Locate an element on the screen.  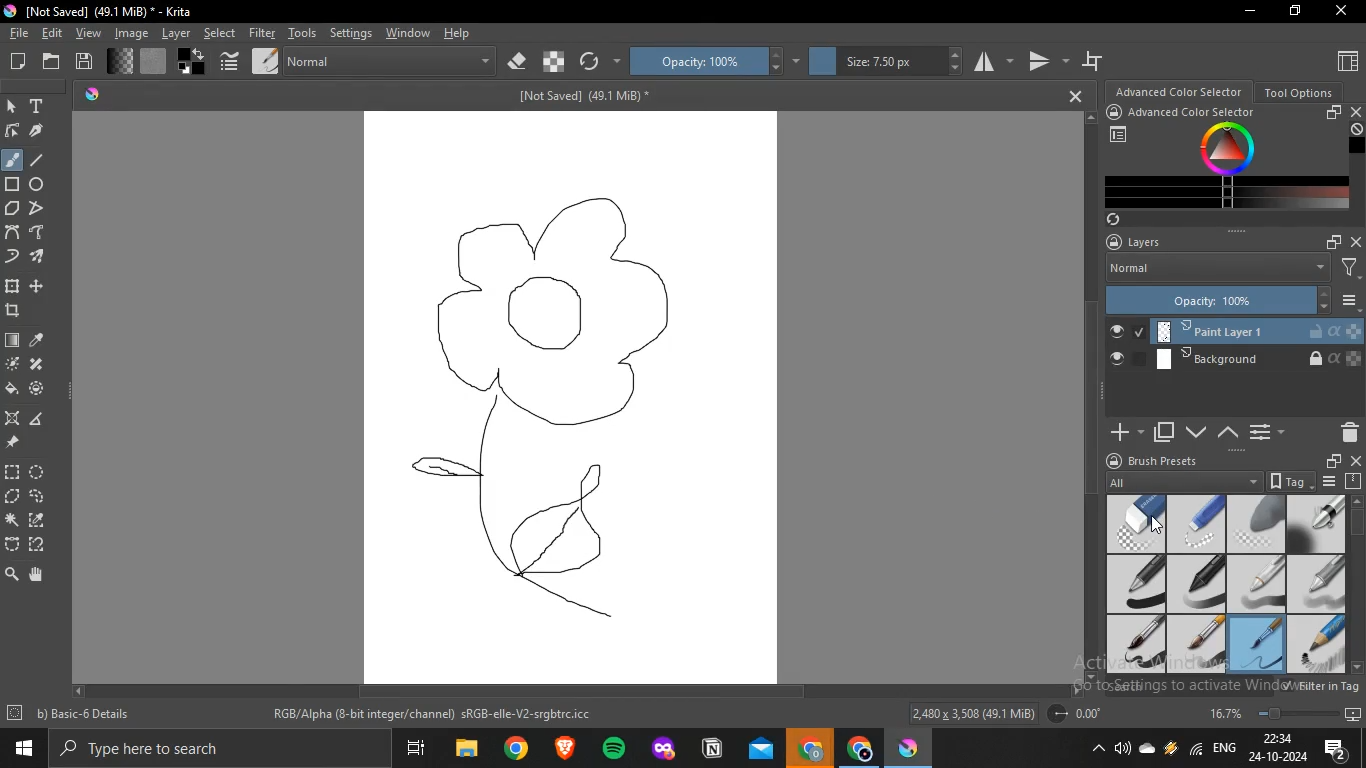
Application is located at coordinates (761, 749).